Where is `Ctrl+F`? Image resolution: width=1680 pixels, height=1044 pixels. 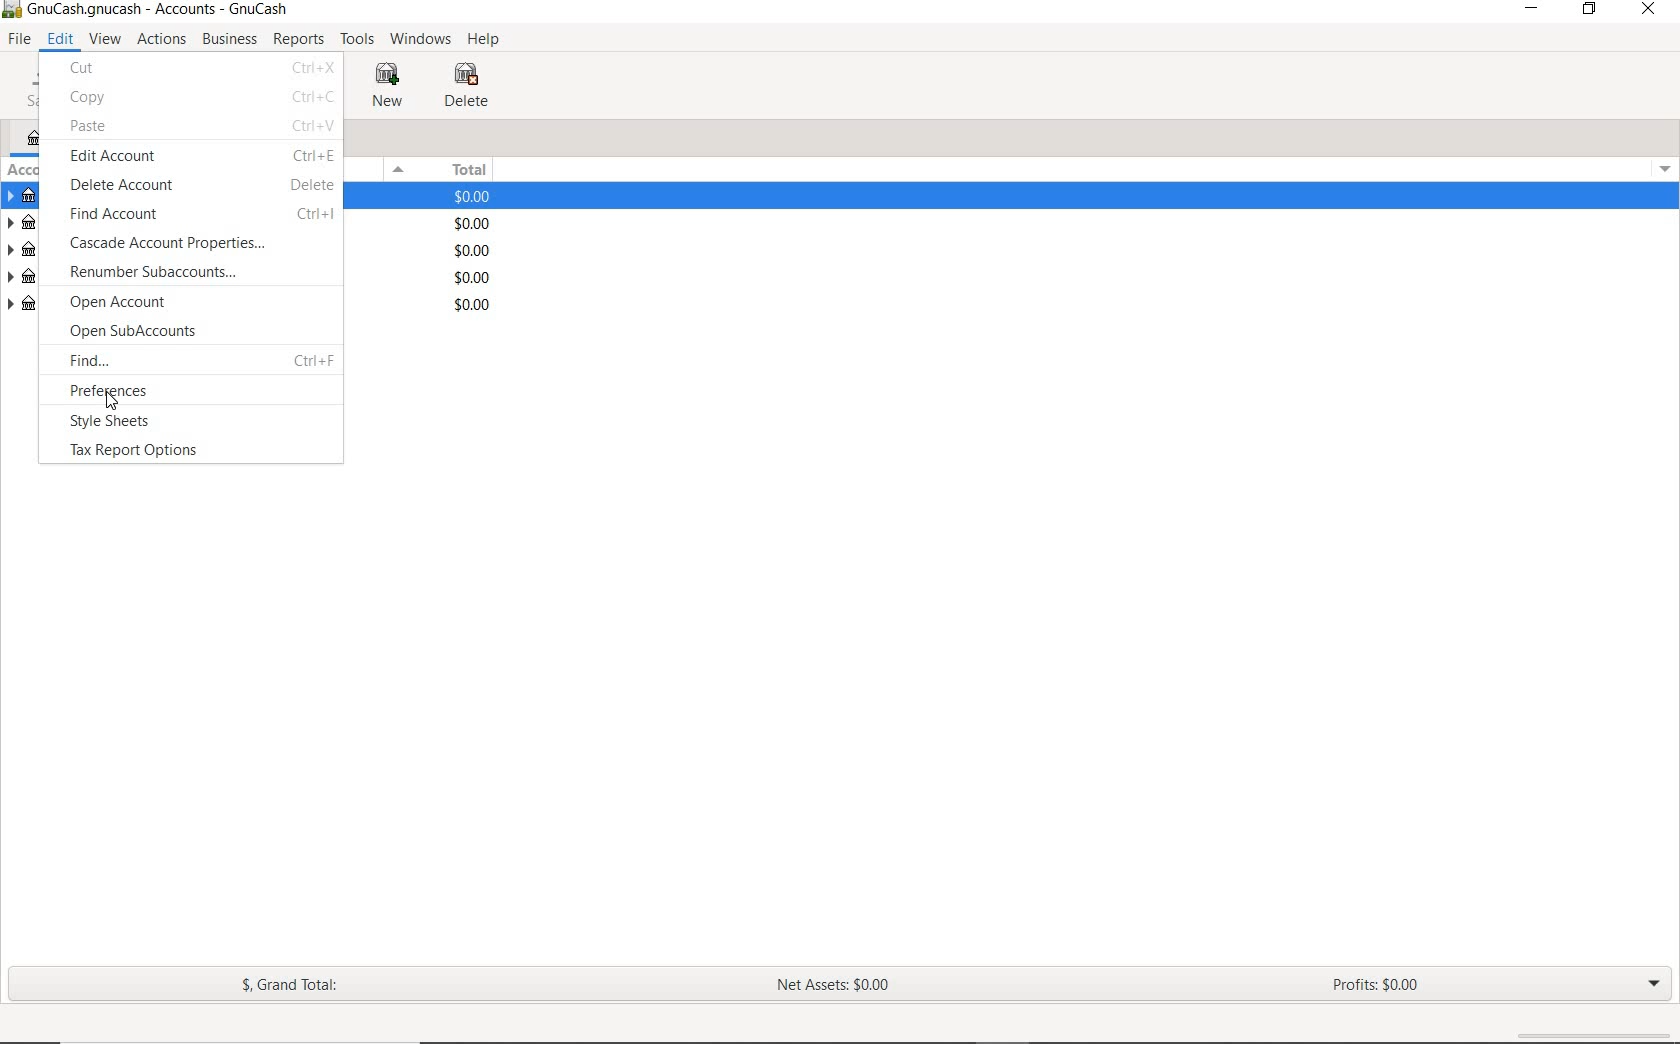 Ctrl+F is located at coordinates (312, 359).